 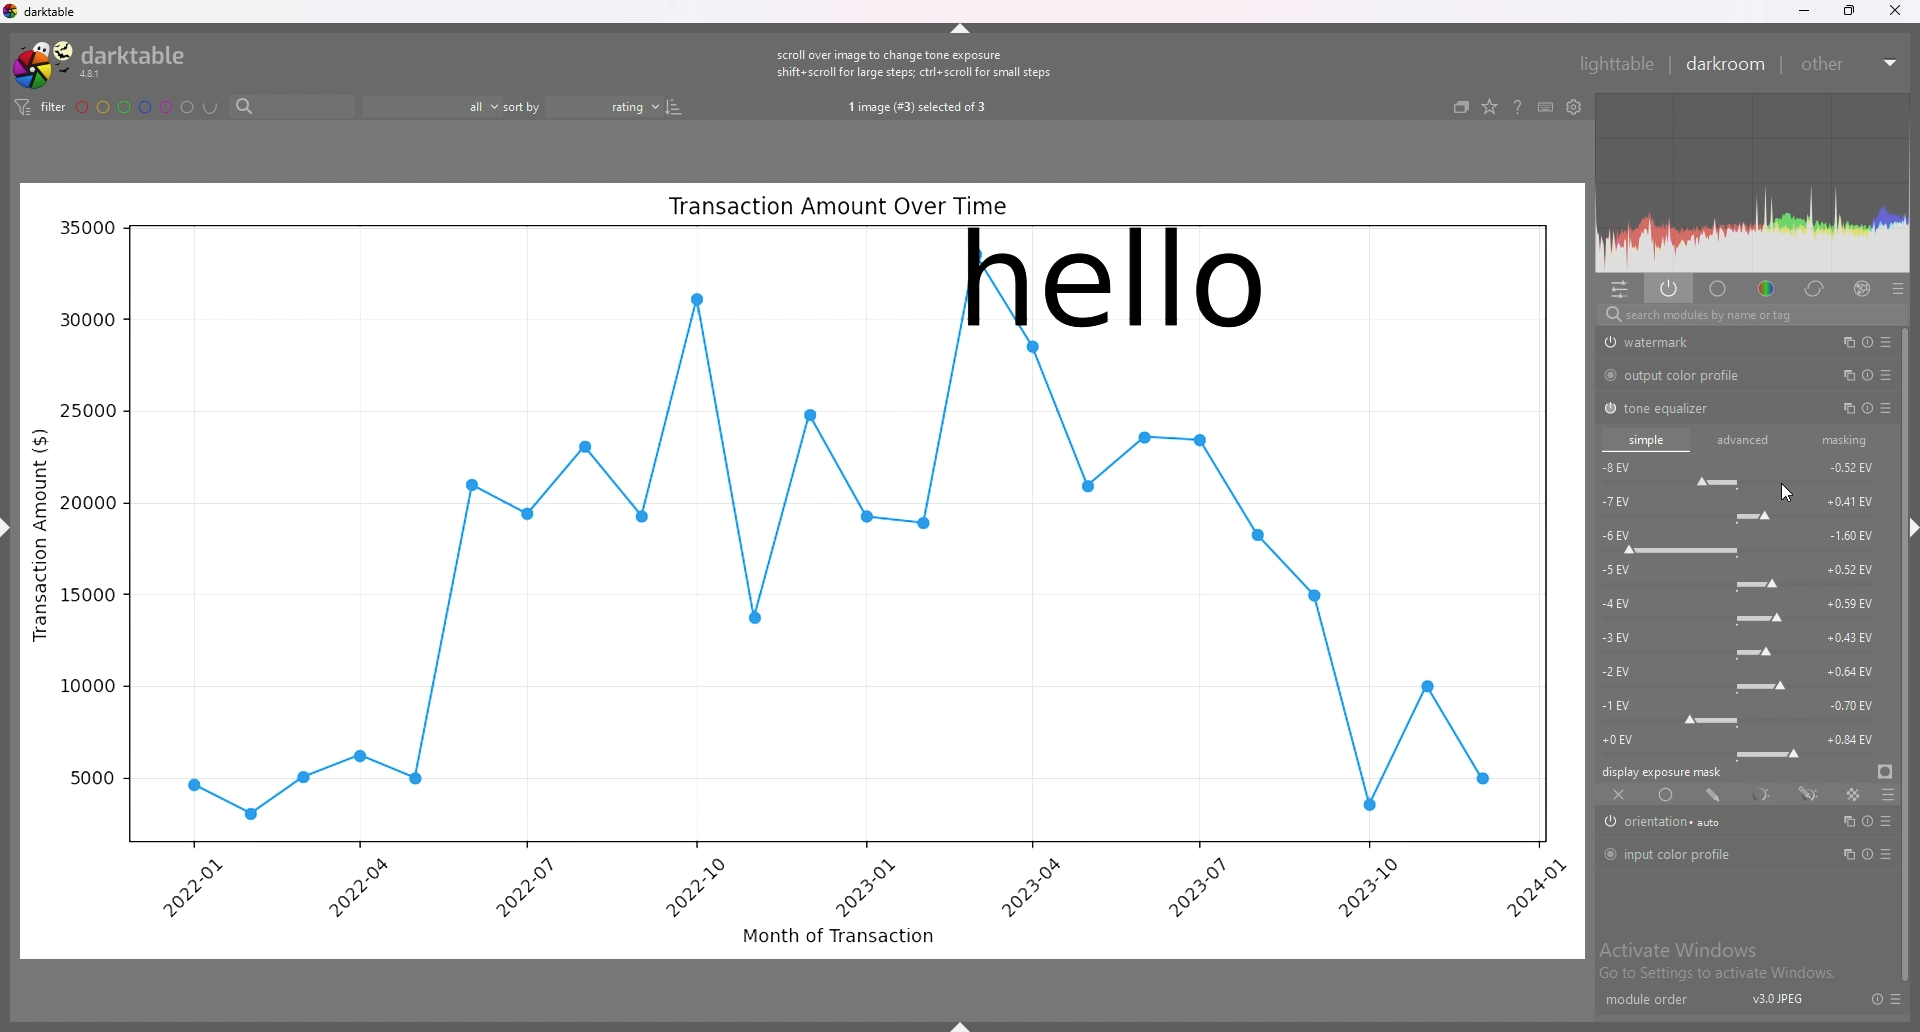 What do you see at coordinates (1743, 711) in the screenshot?
I see `-1 EV force` at bounding box center [1743, 711].